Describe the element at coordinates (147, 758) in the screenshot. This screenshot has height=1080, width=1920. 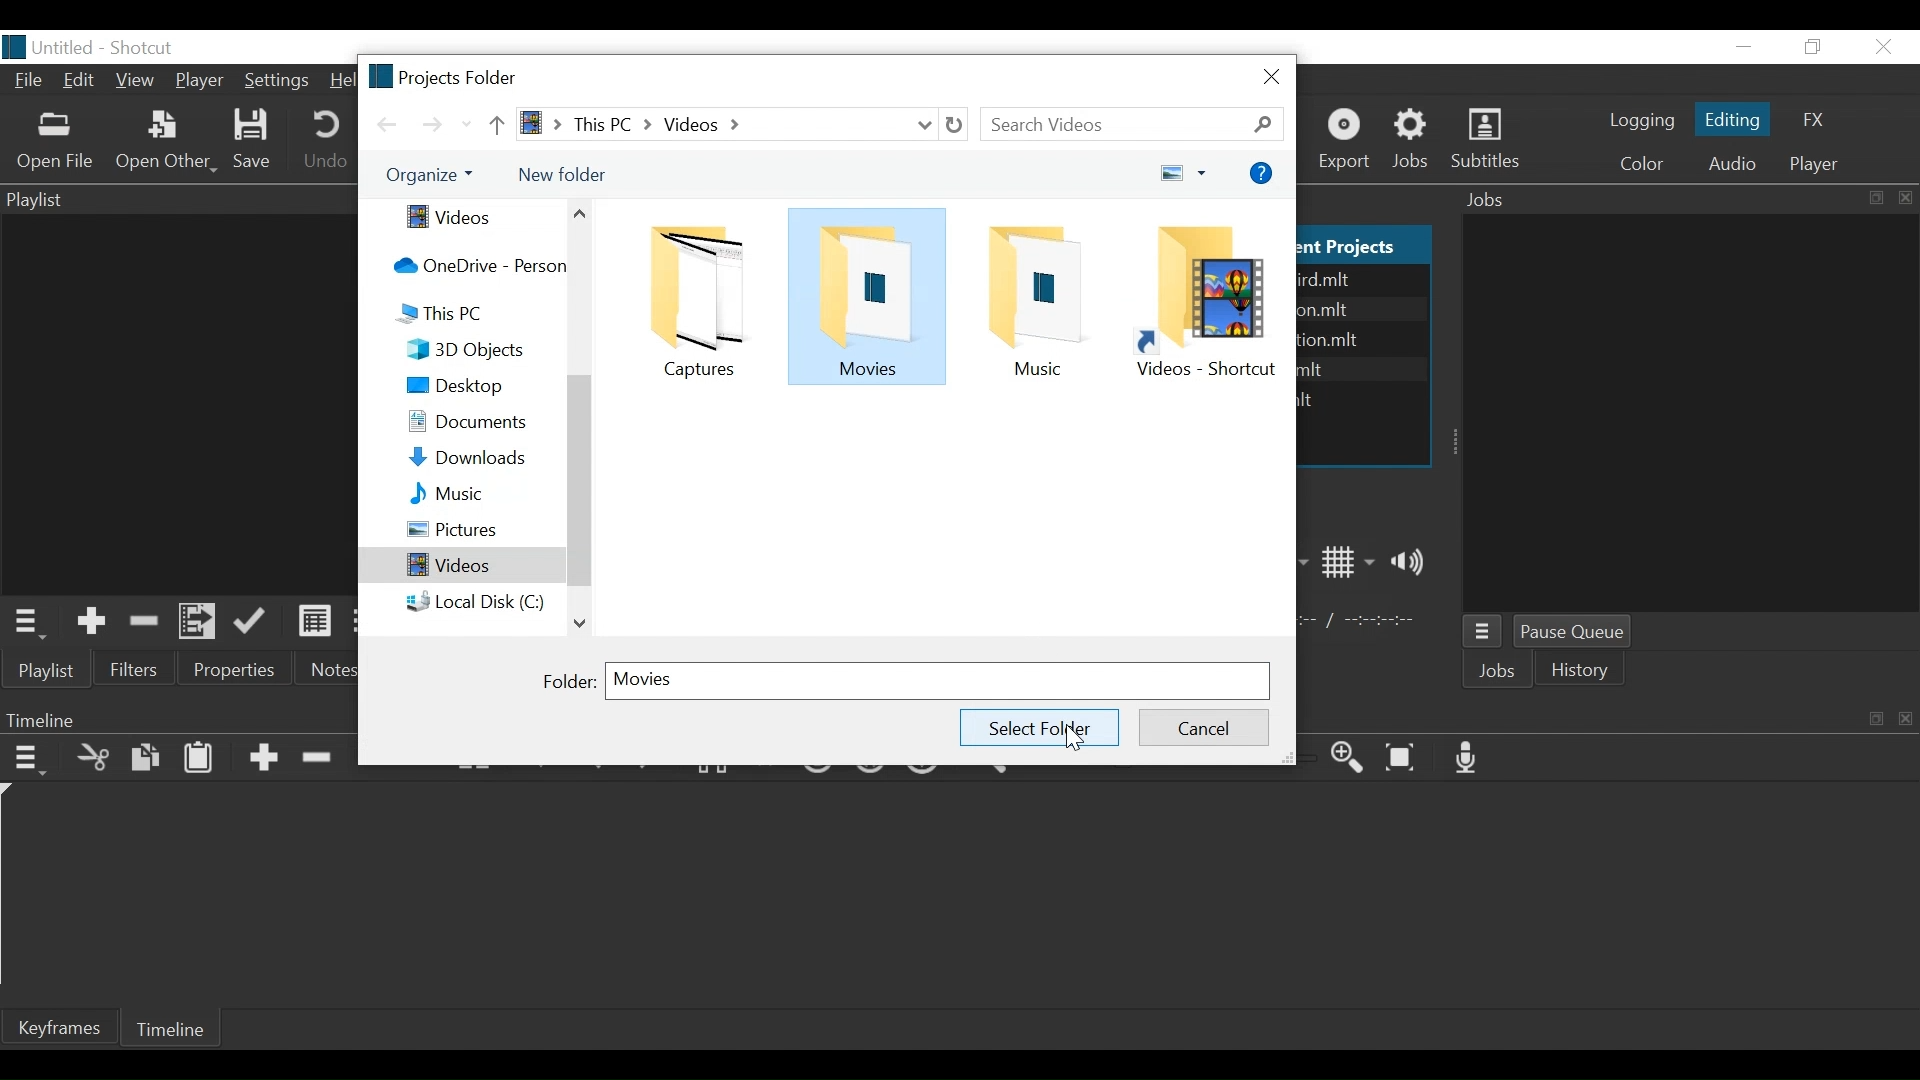
I see `Copy` at that location.